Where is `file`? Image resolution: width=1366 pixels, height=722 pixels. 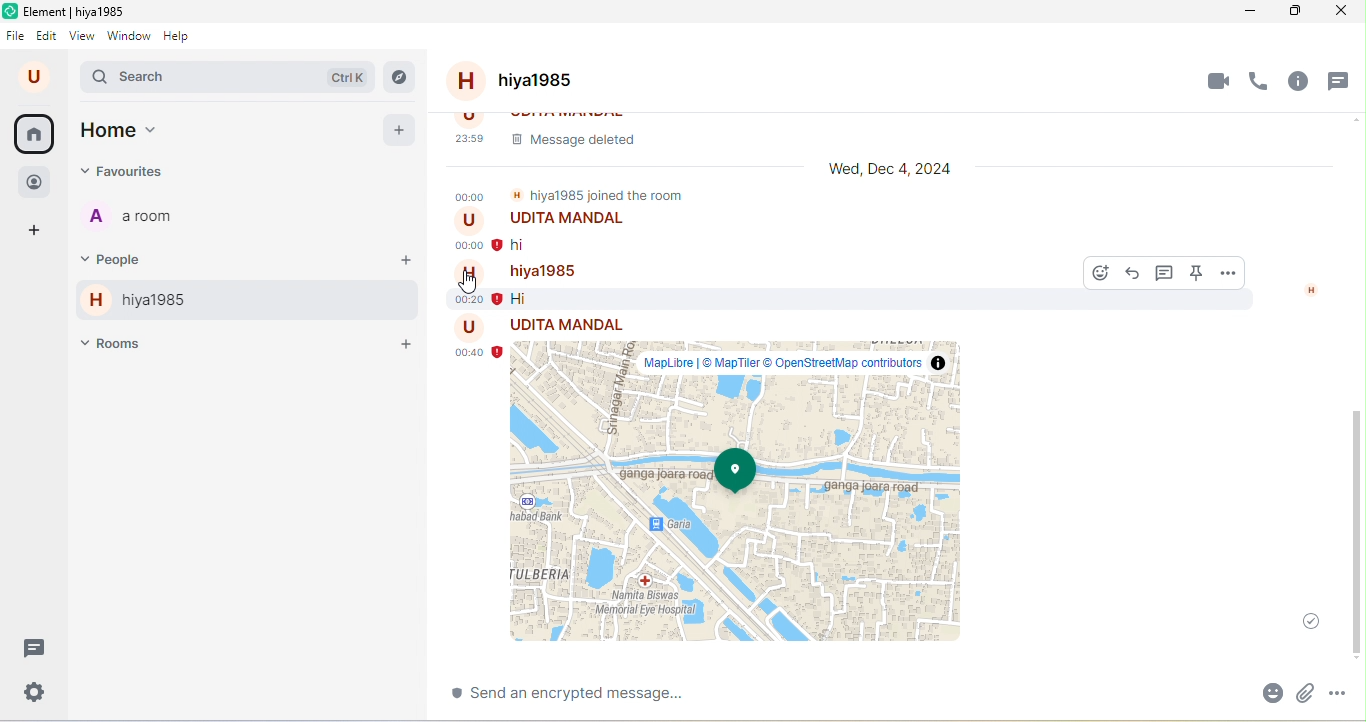 file is located at coordinates (15, 37).